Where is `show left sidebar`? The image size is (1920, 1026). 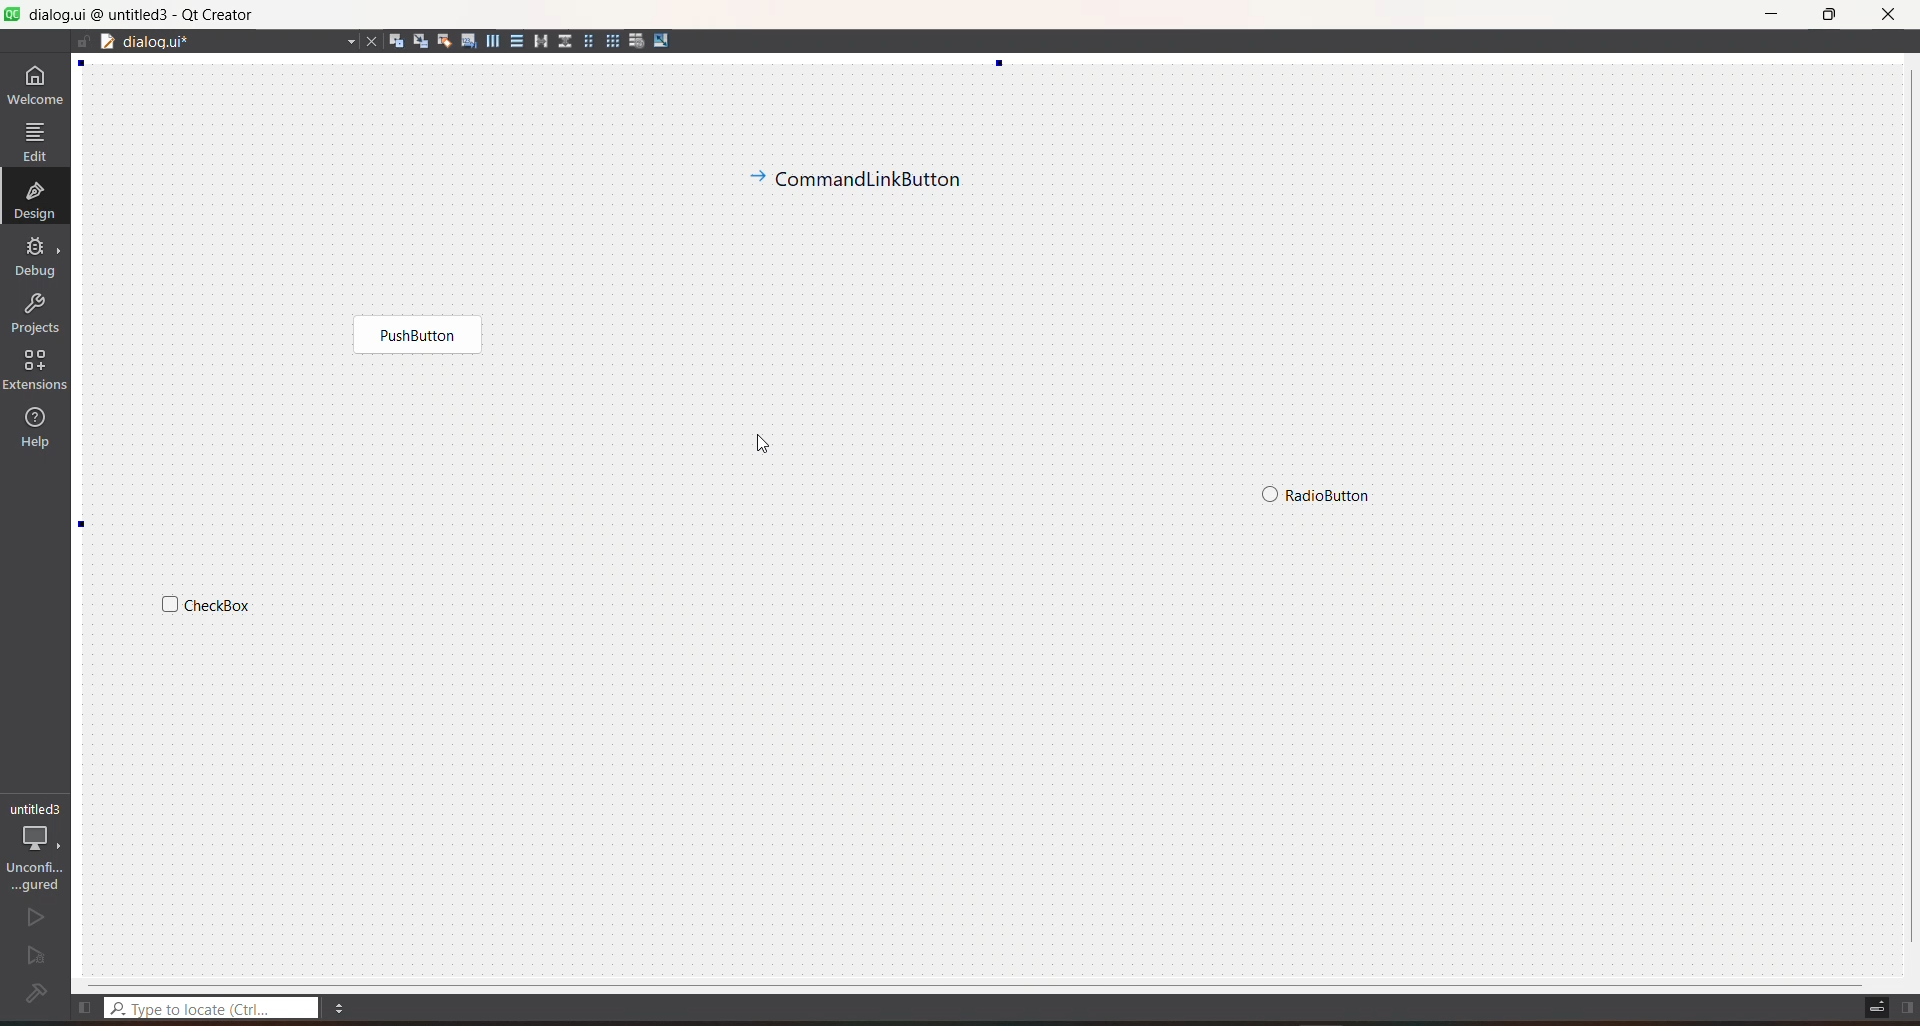
show left sidebar is located at coordinates (87, 1008).